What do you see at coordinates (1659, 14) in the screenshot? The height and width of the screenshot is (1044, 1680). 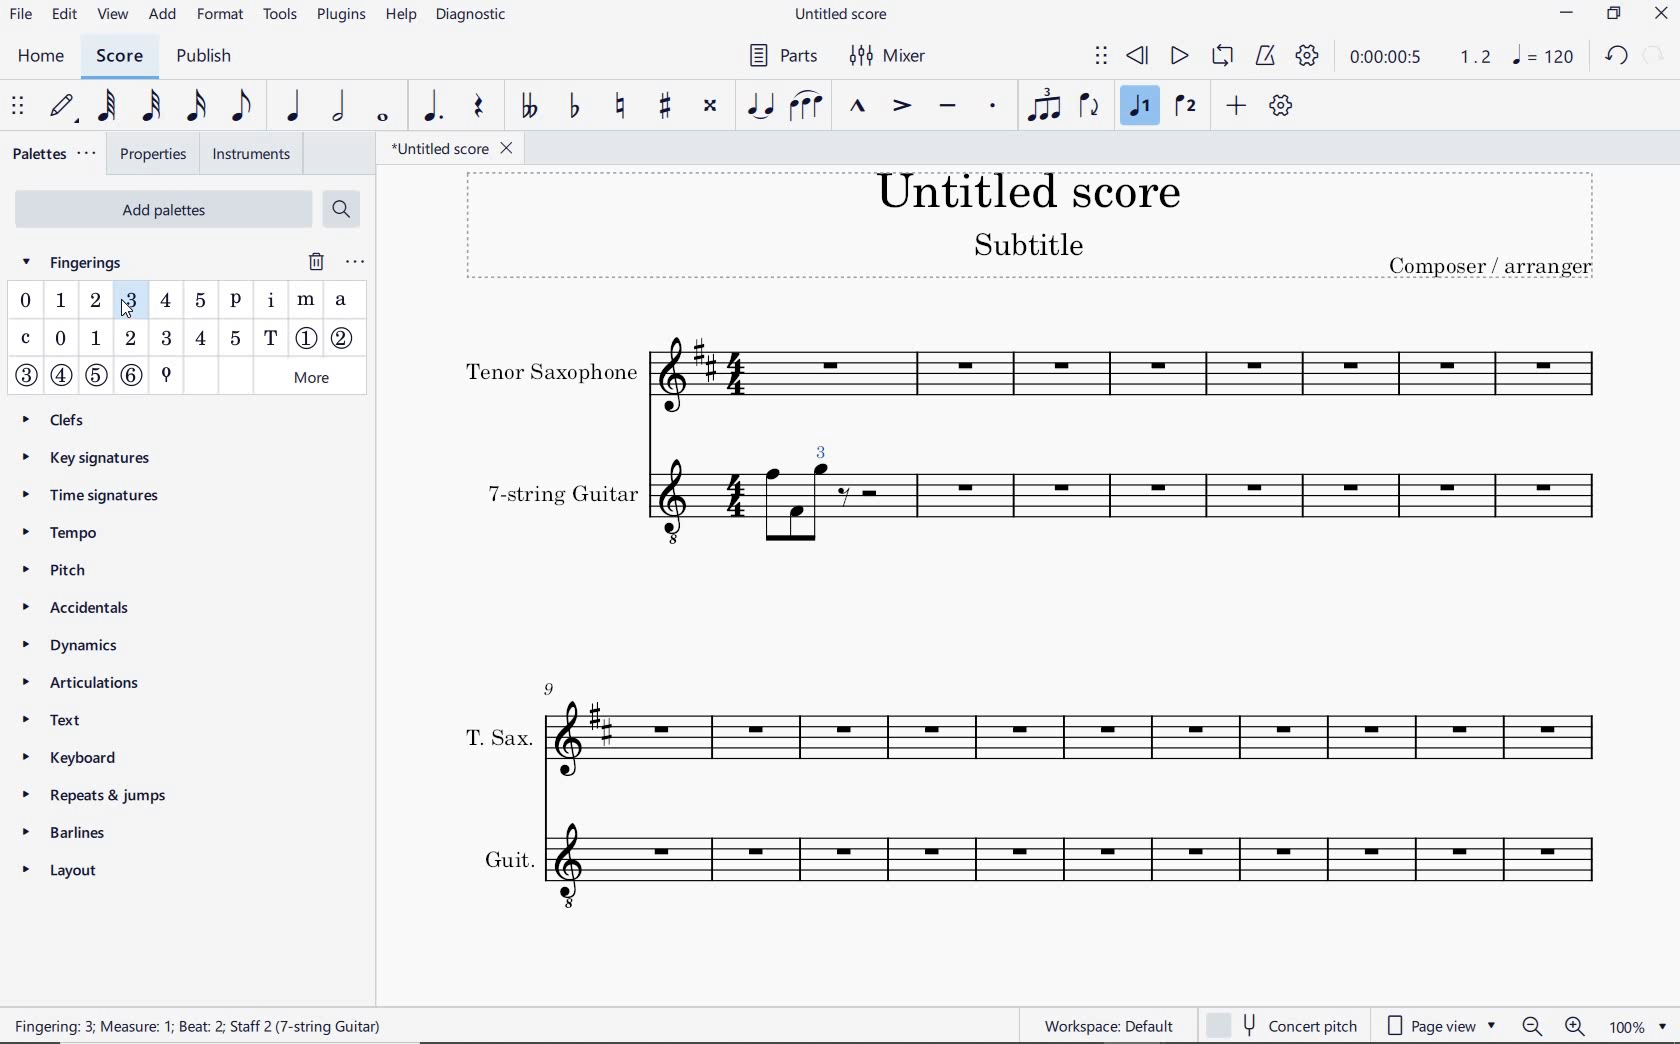 I see `CLOSE` at bounding box center [1659, 14].